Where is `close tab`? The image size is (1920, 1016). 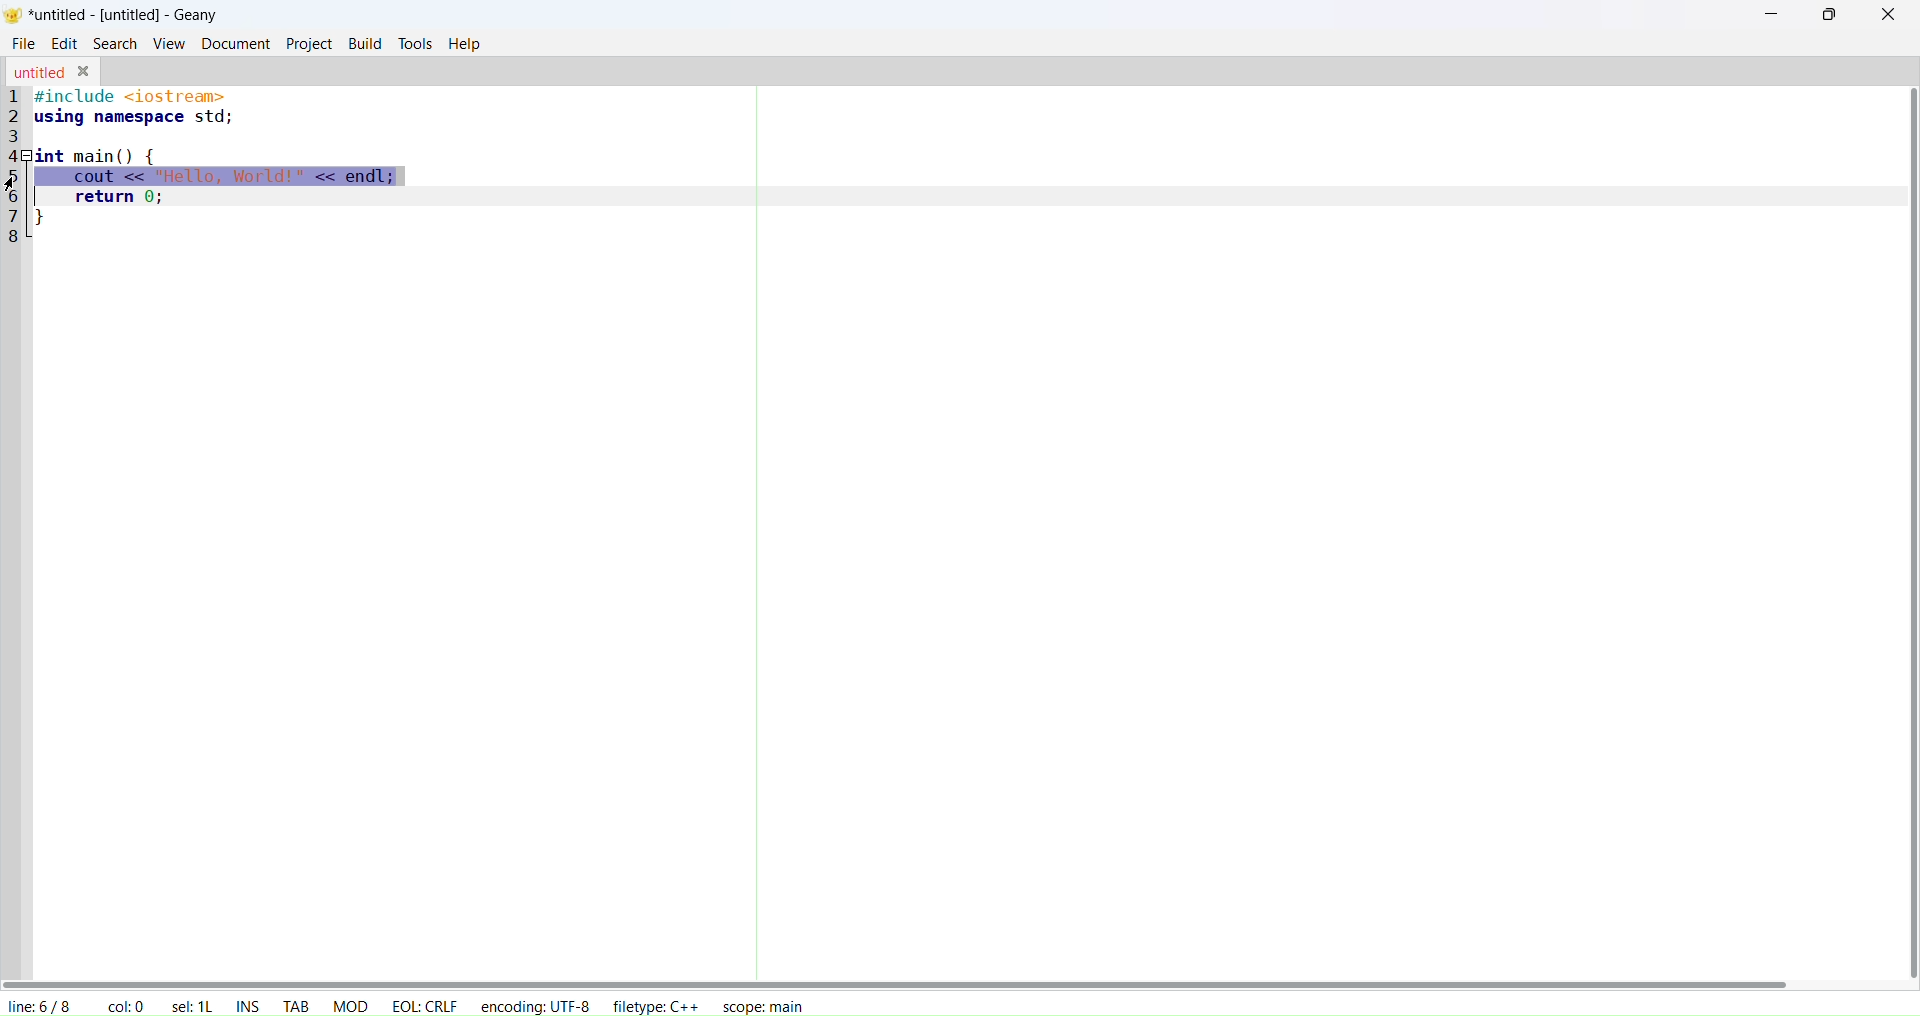
close tab is located at coordinates (85, 69).